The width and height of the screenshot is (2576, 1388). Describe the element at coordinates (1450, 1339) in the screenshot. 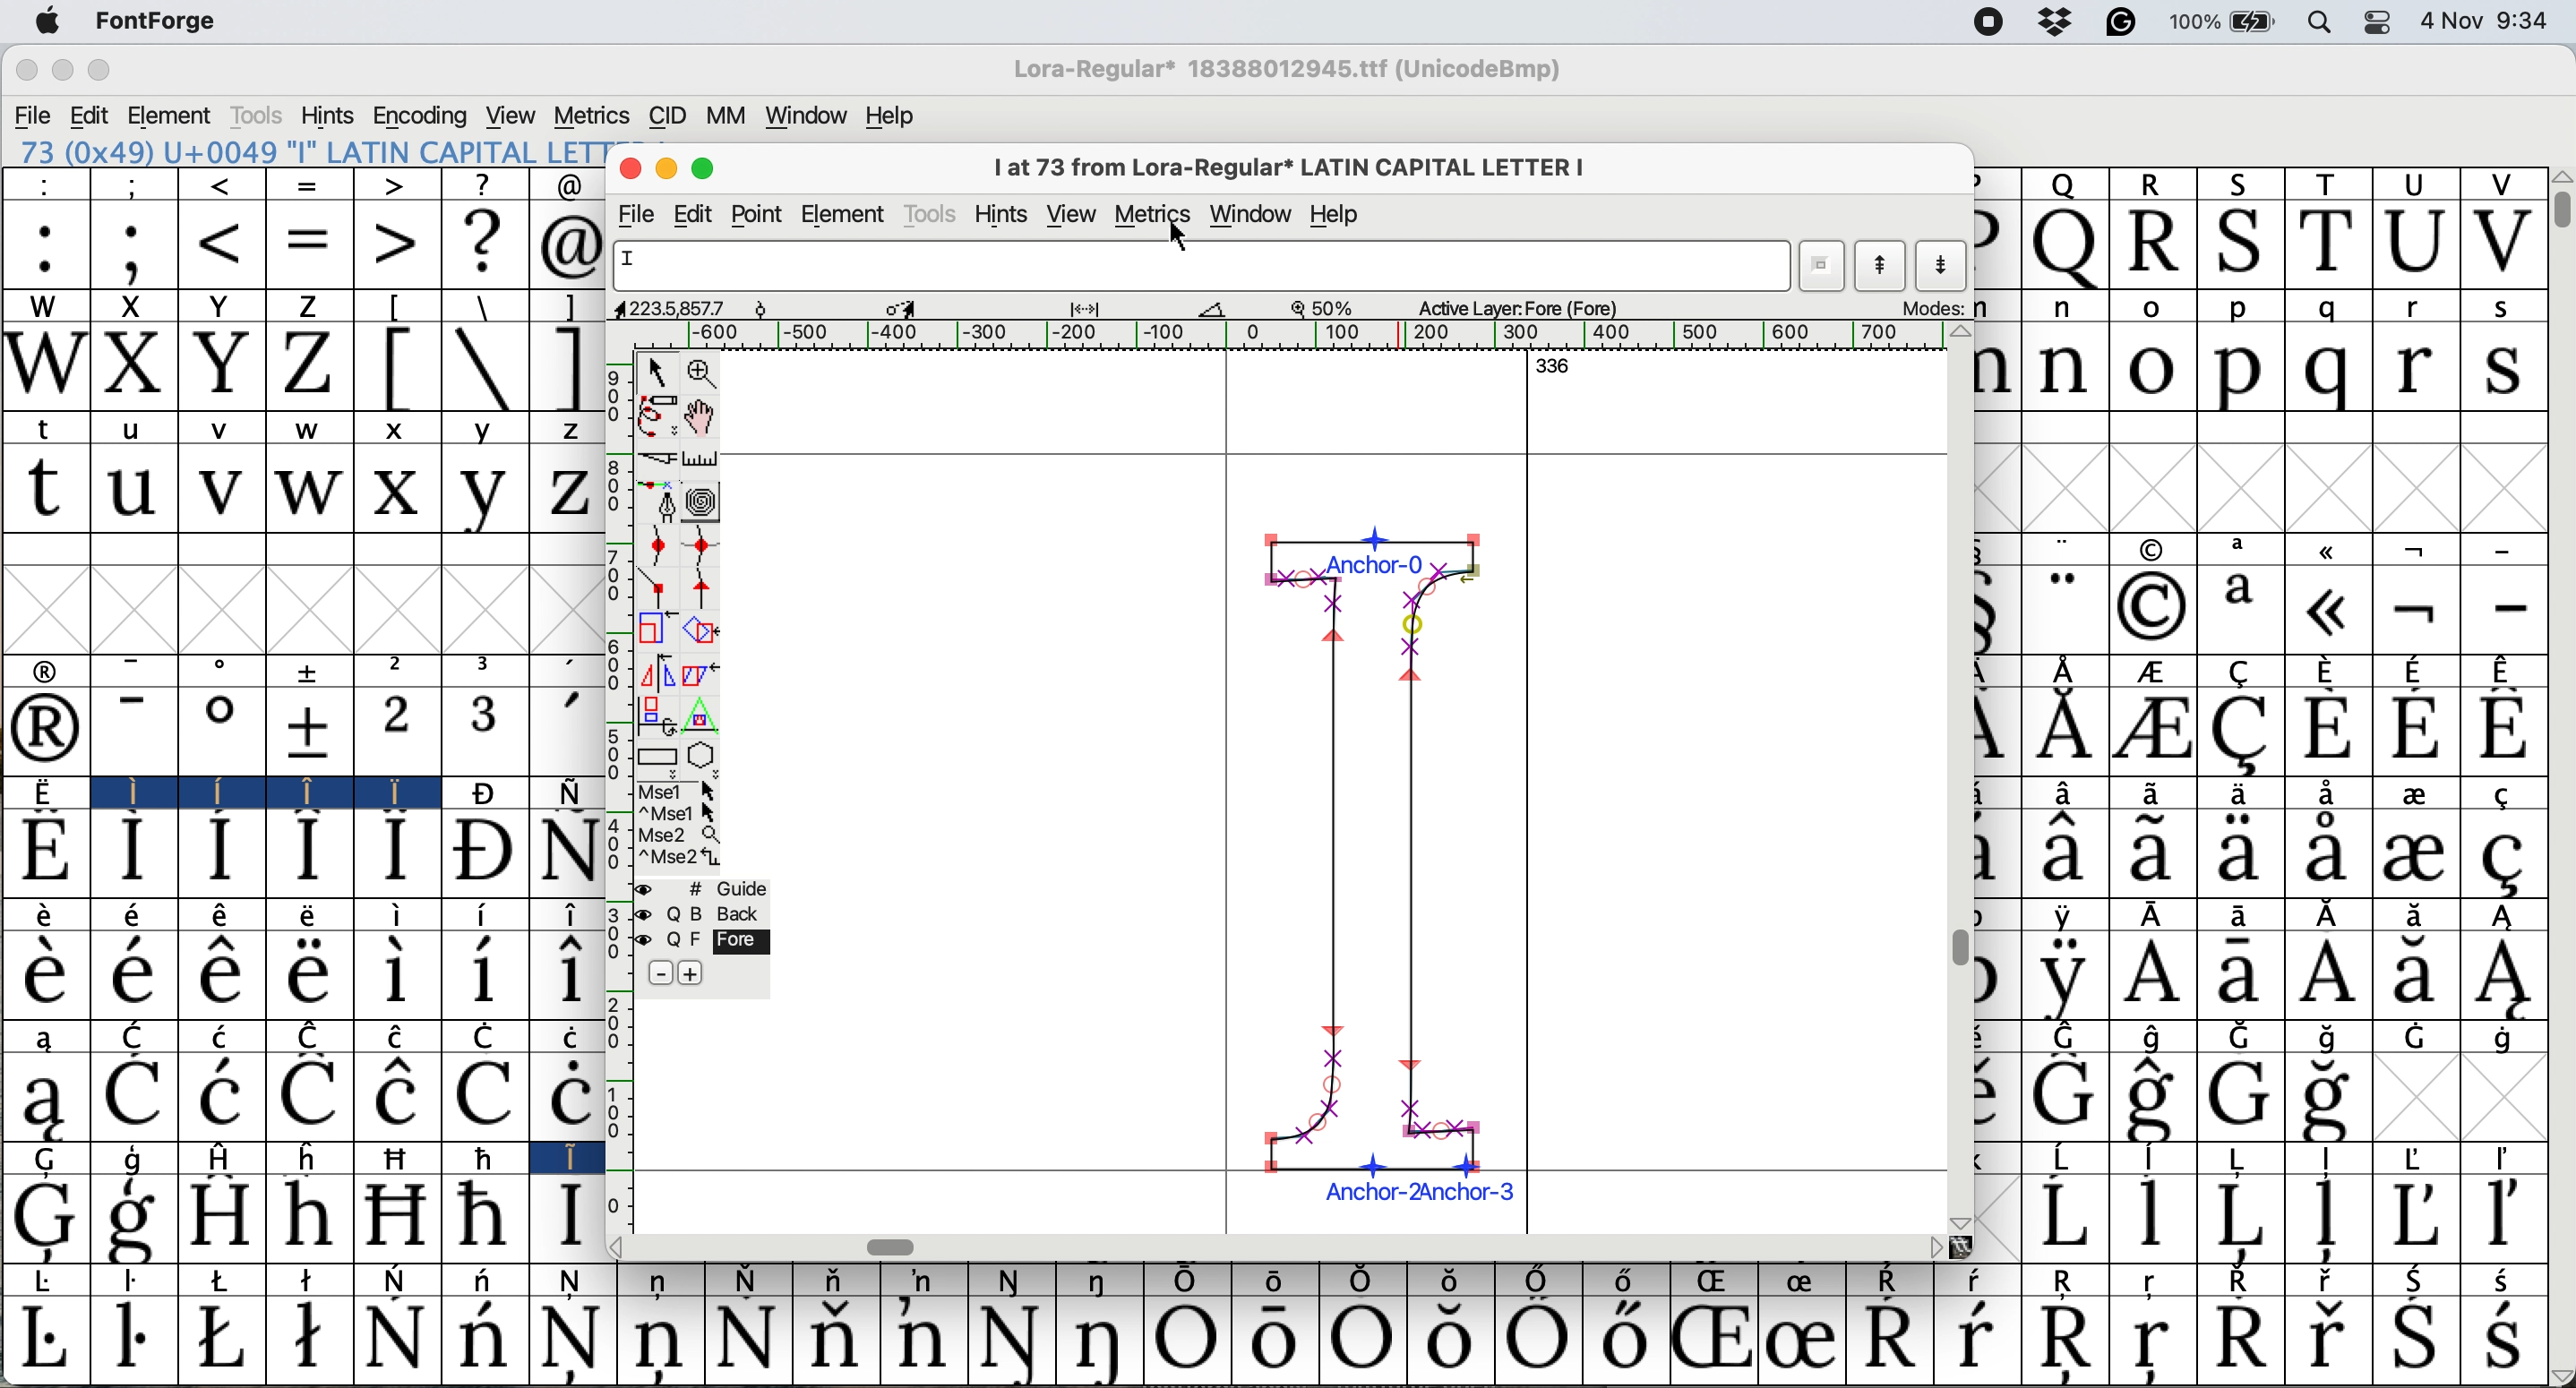

I see `Symbol` at that location.